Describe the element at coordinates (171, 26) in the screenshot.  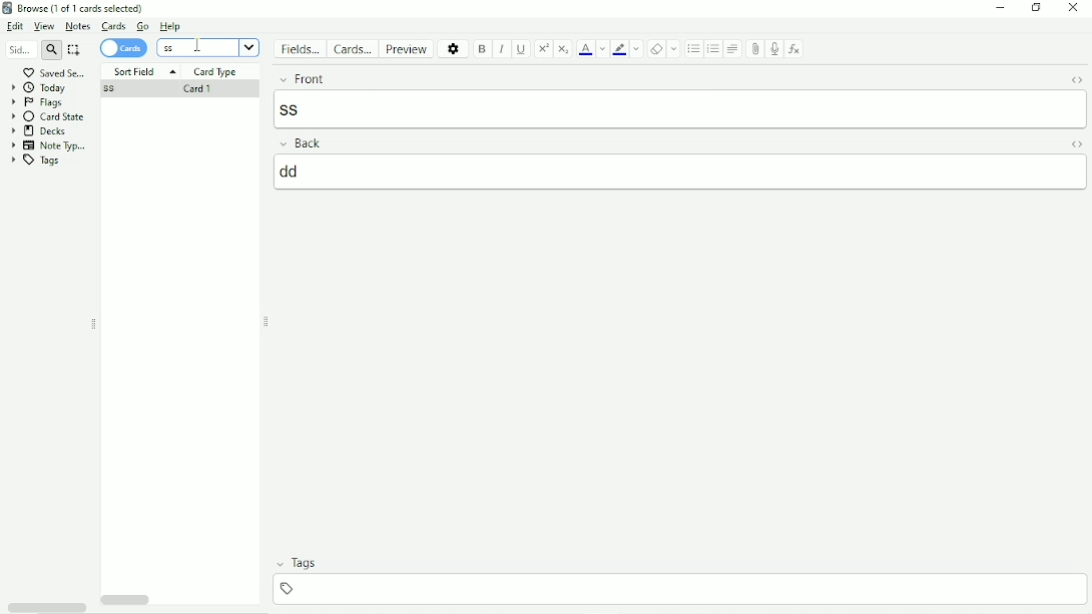
I see `Help` at that location.